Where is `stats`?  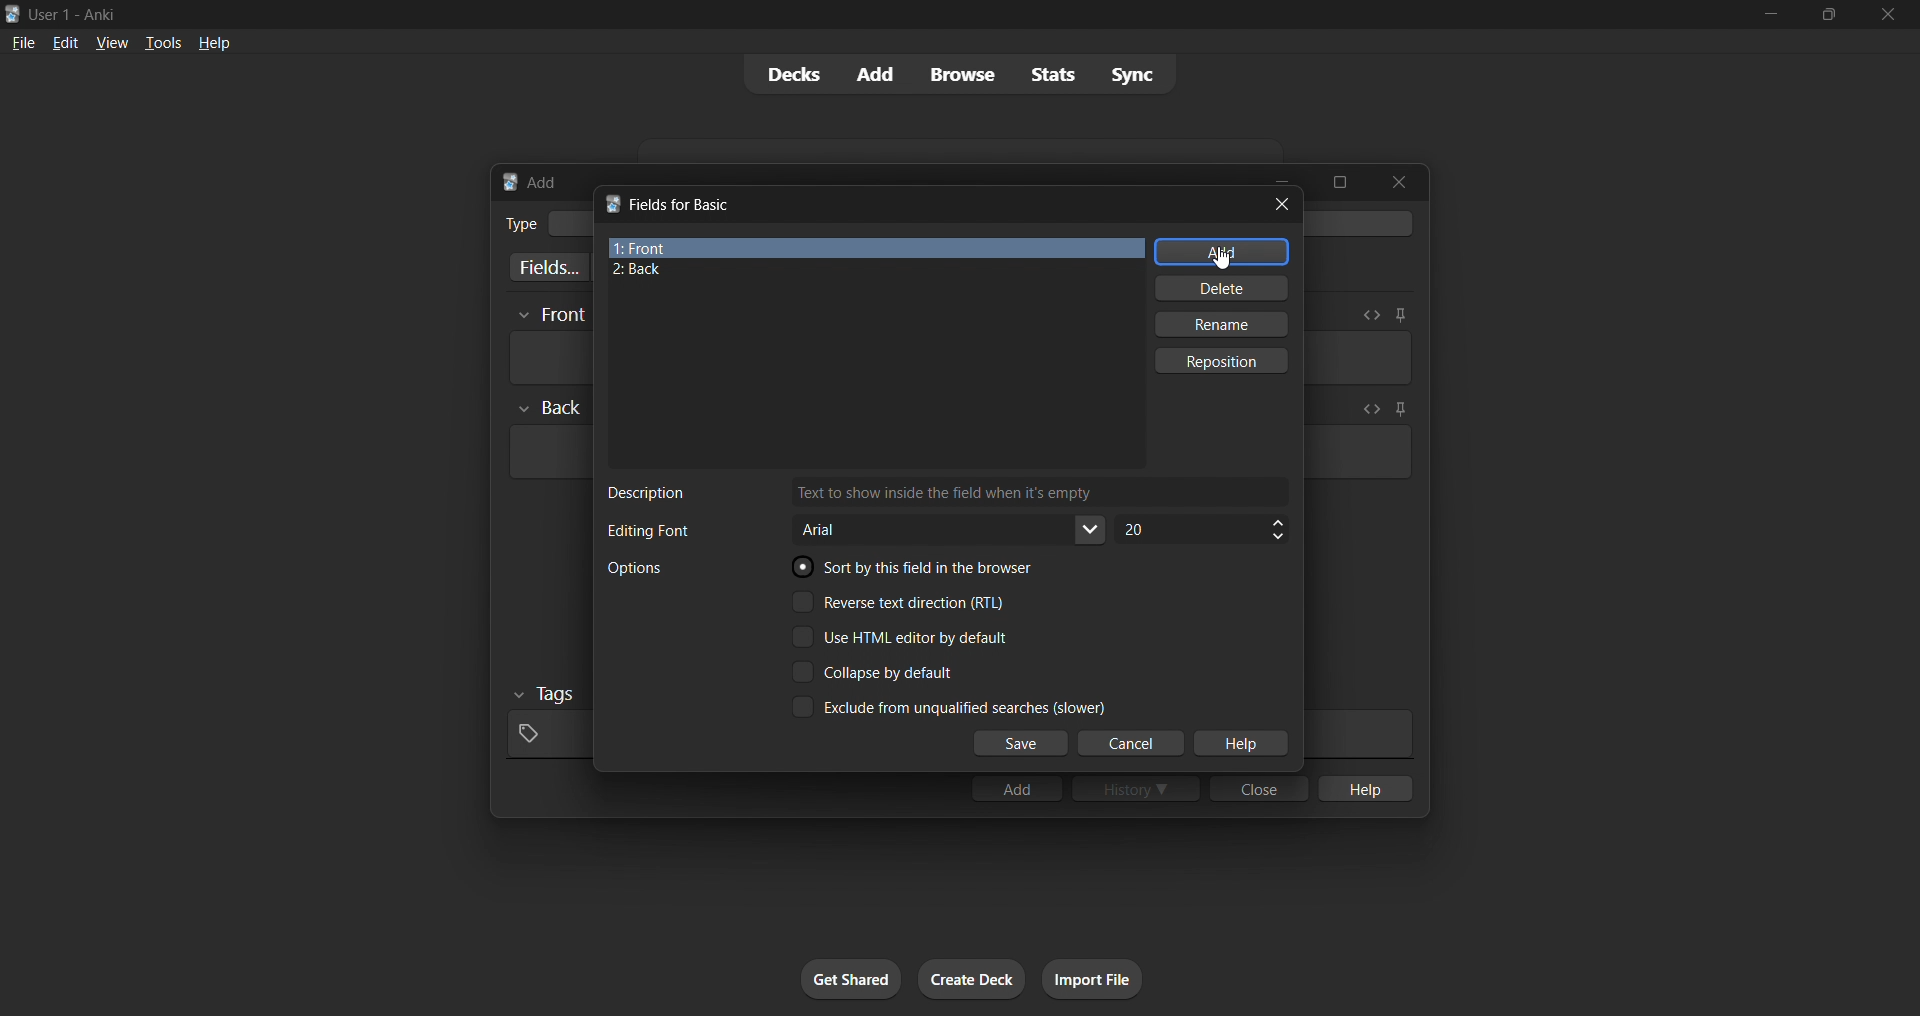
stats is located at coordinates (1052, 74).